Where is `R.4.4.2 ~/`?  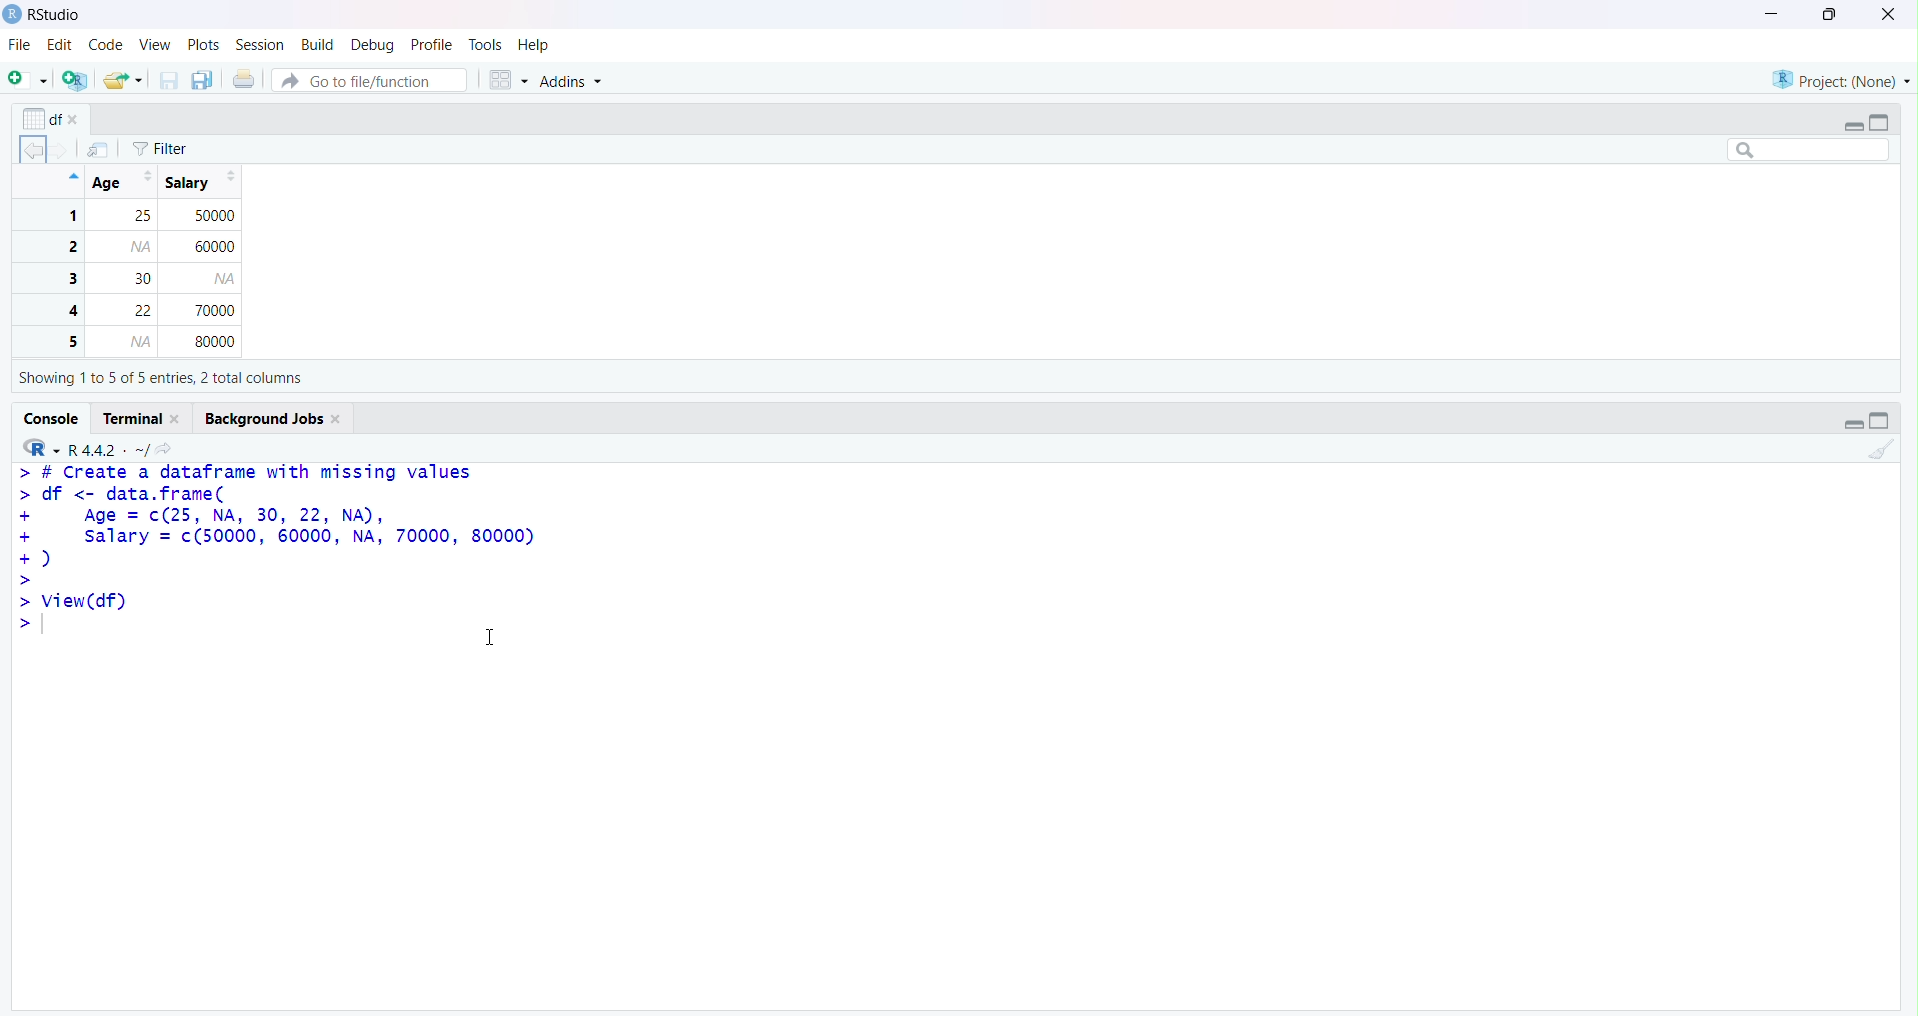
R.4.4.2 ~/ is located at coordinates (107, 445).